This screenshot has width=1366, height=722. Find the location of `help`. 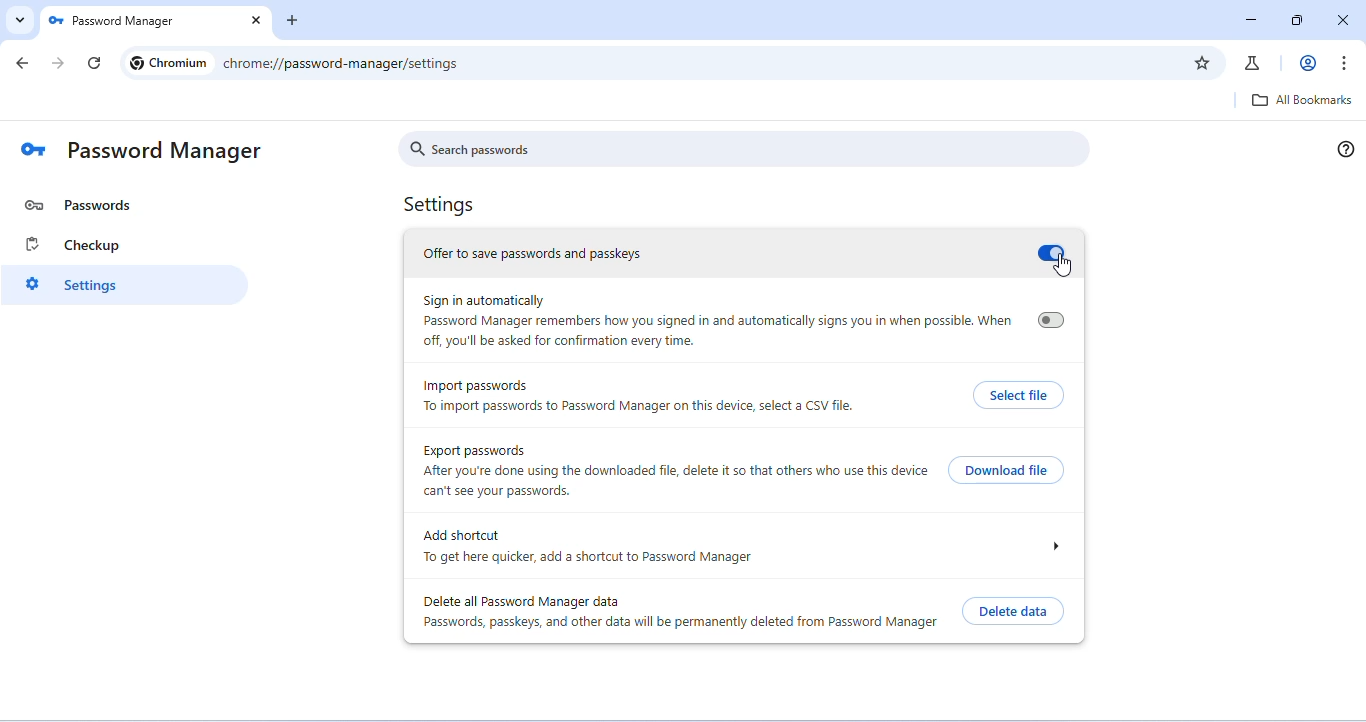

help is located at coordinates (1345, 148).